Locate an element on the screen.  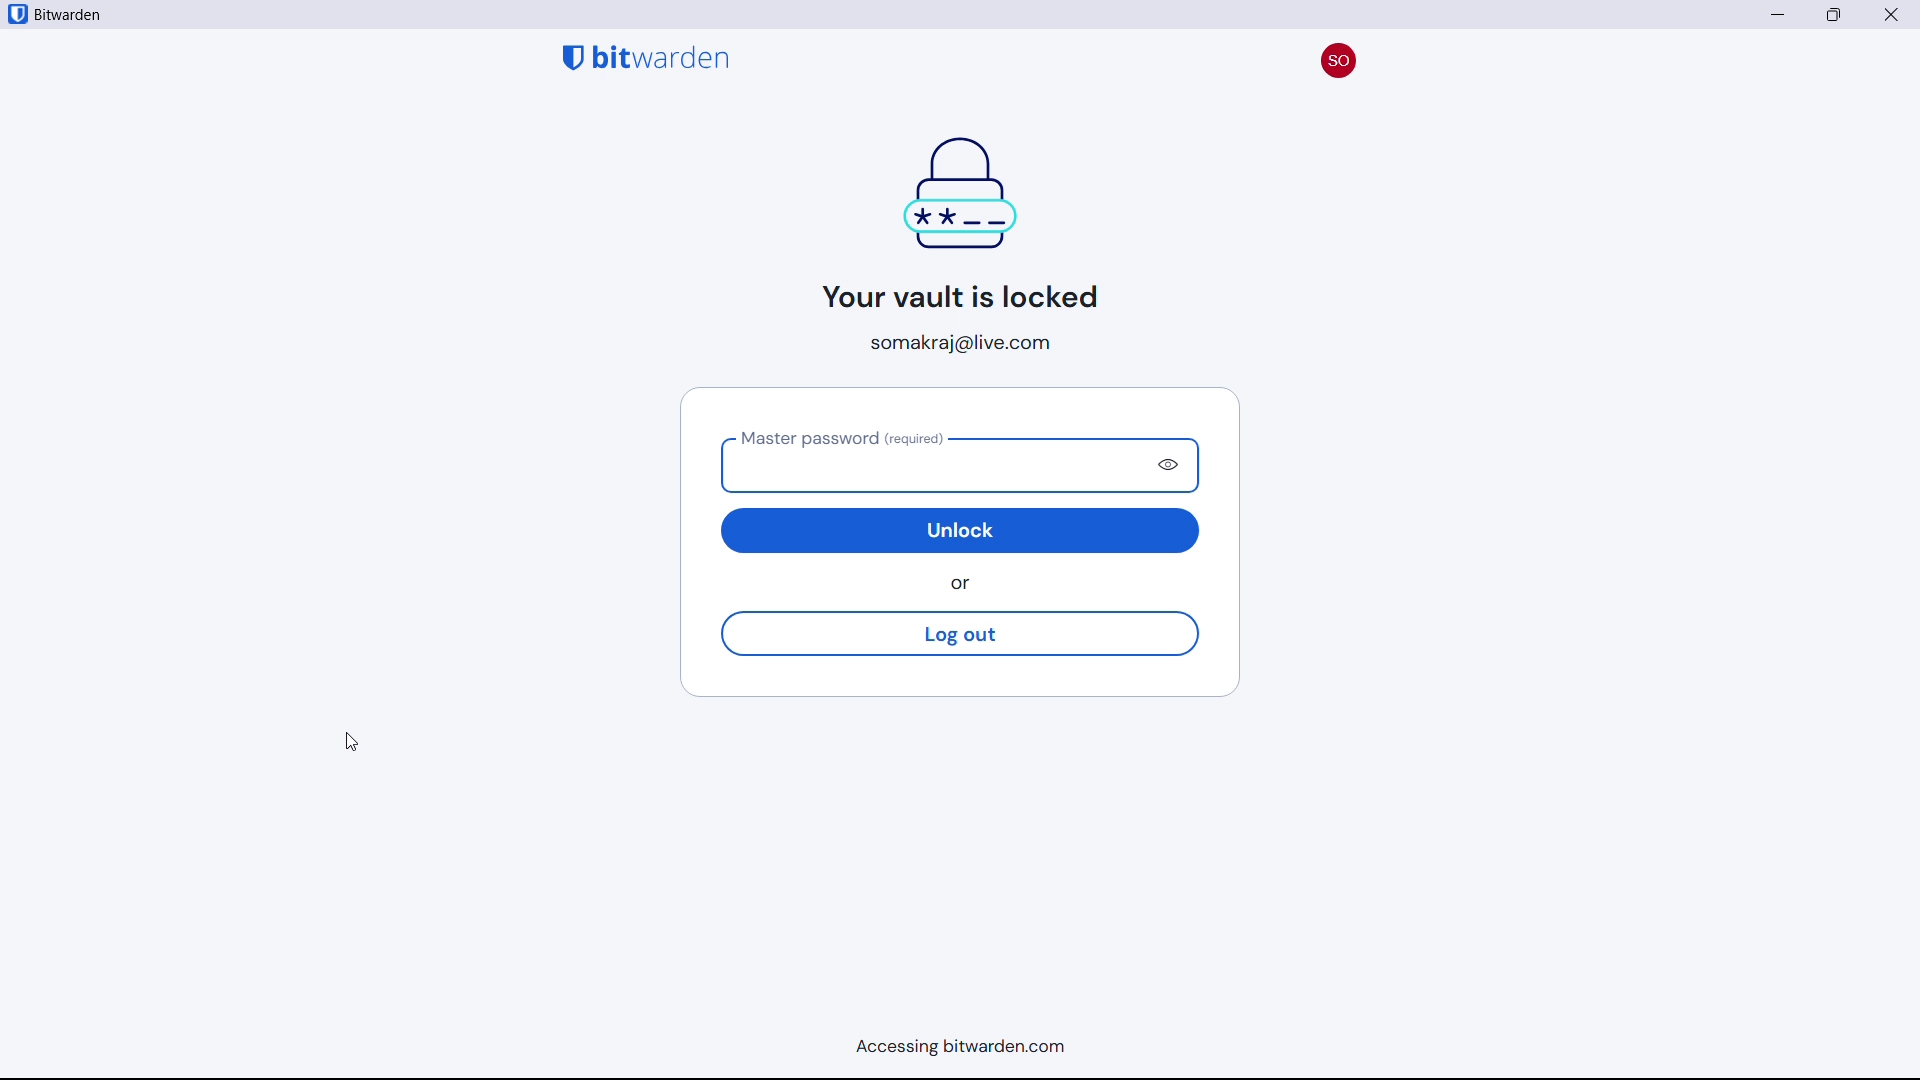
Toggle visibility  is located at coordinates (1172, 465).